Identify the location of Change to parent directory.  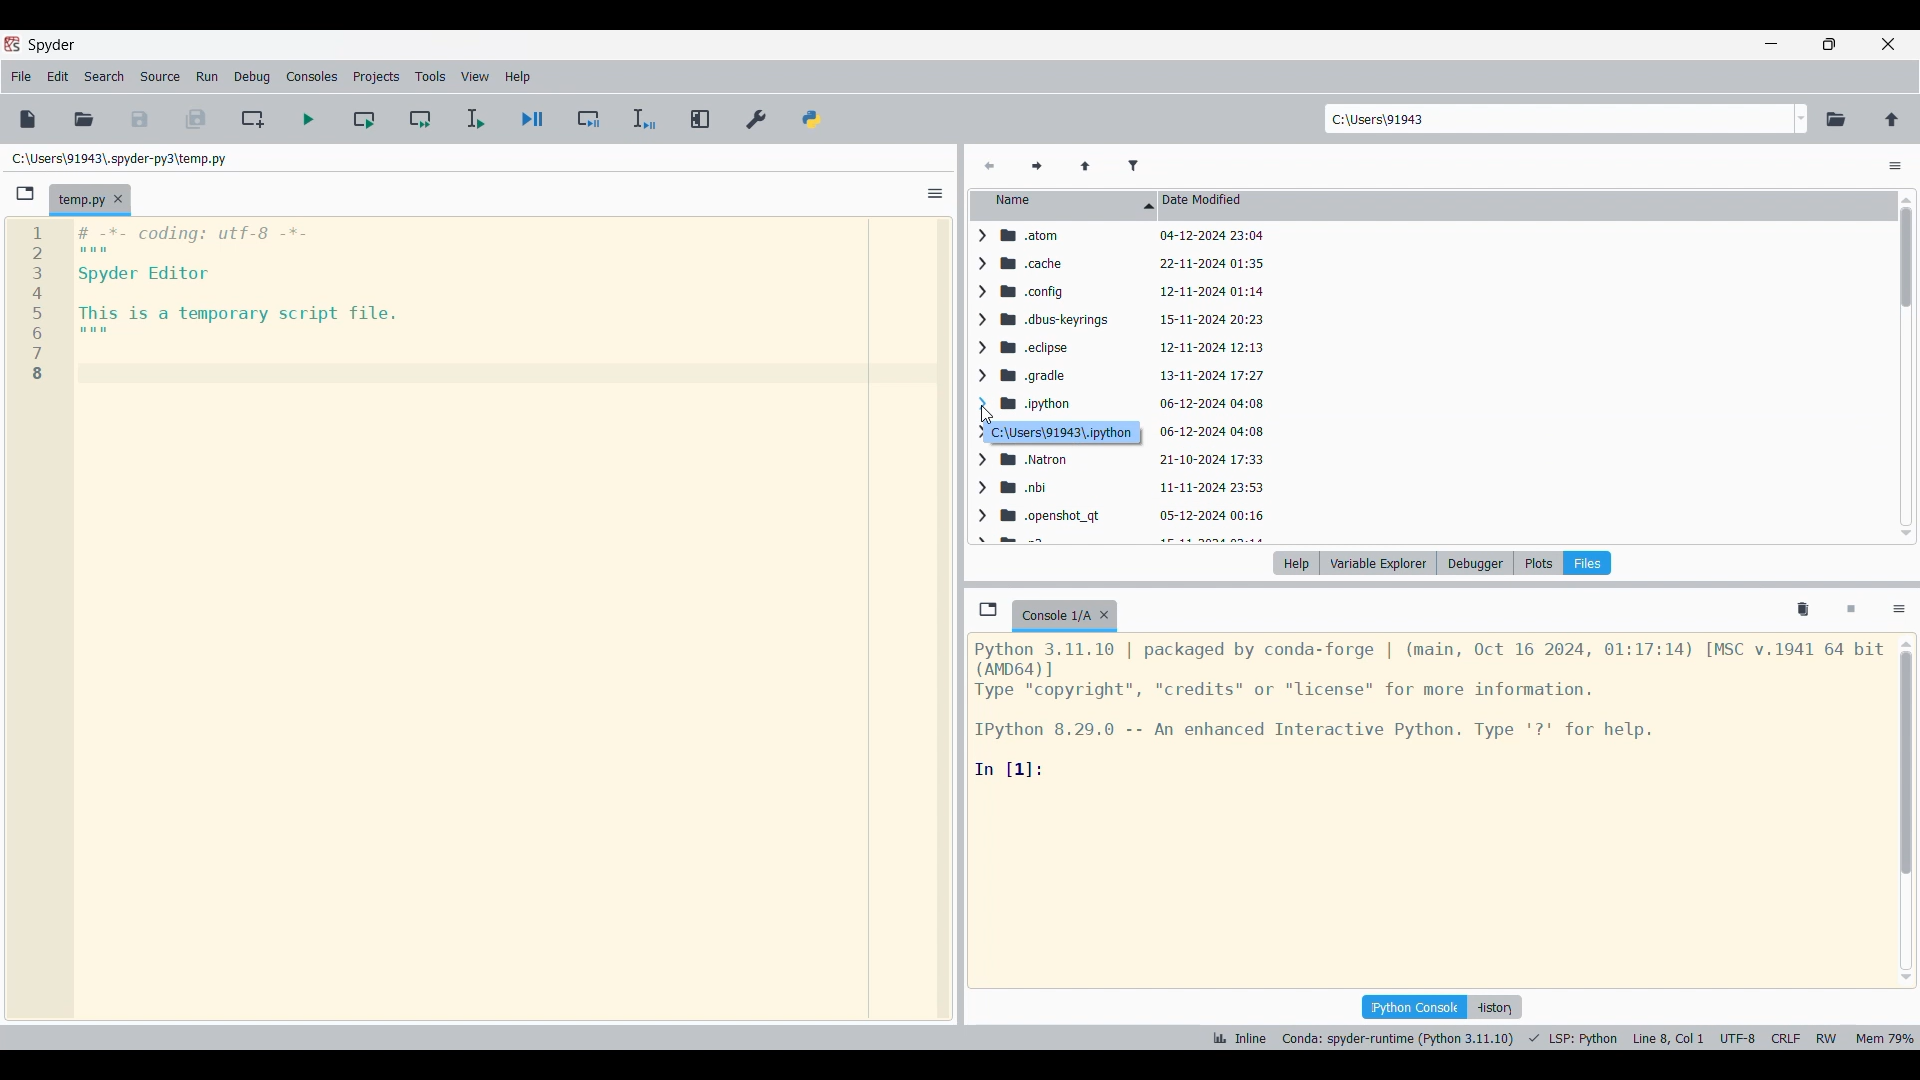
(1892, 120).